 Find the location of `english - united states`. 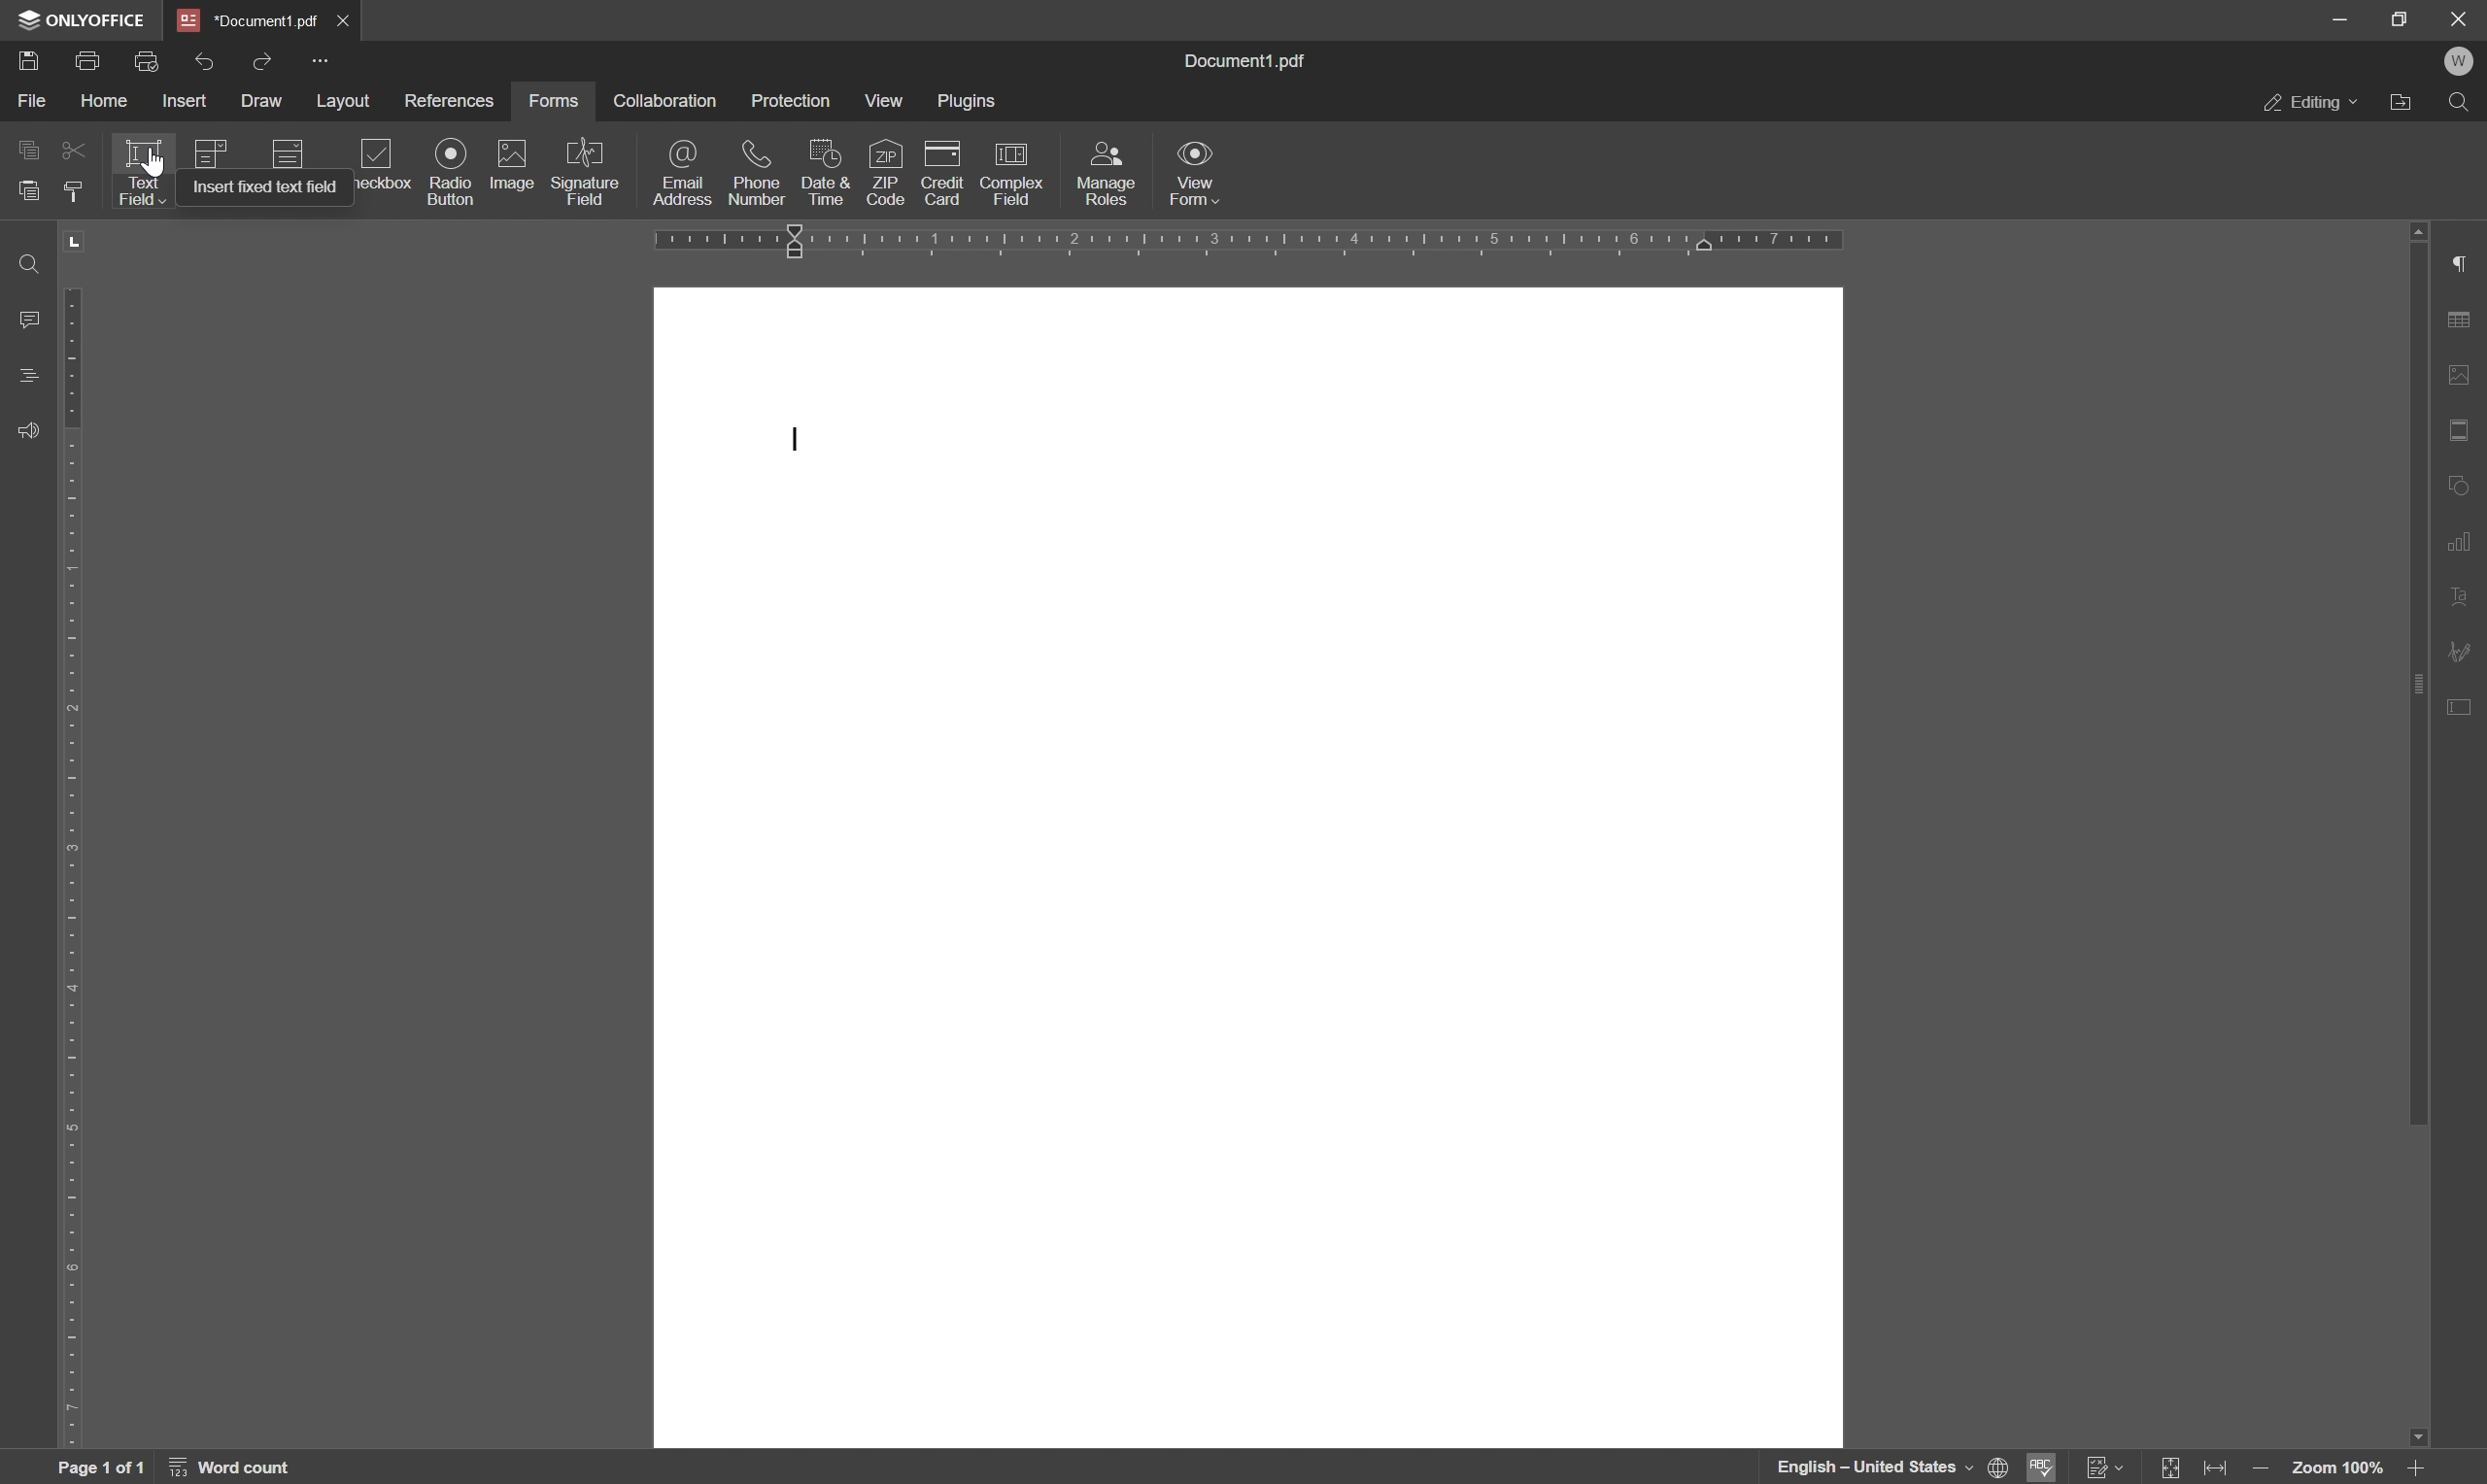

english - united states is located at coordinates (1874, 1467).